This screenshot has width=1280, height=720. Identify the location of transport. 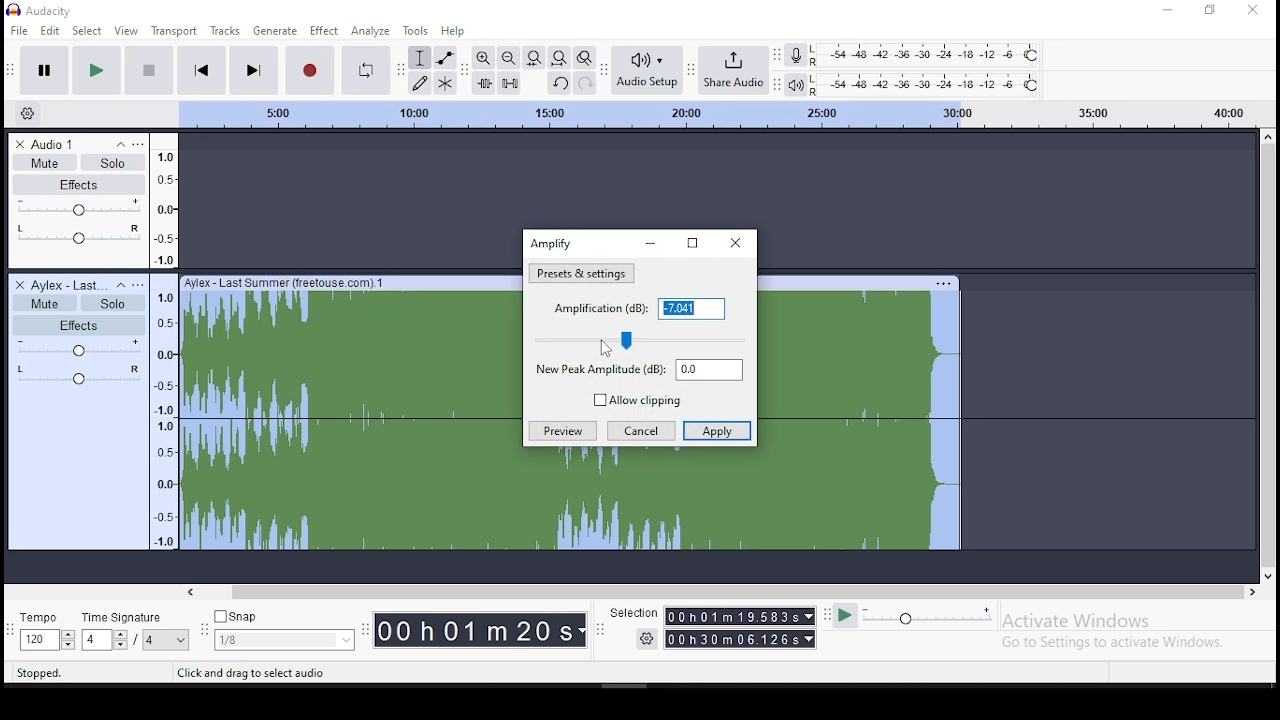
(178, 29).